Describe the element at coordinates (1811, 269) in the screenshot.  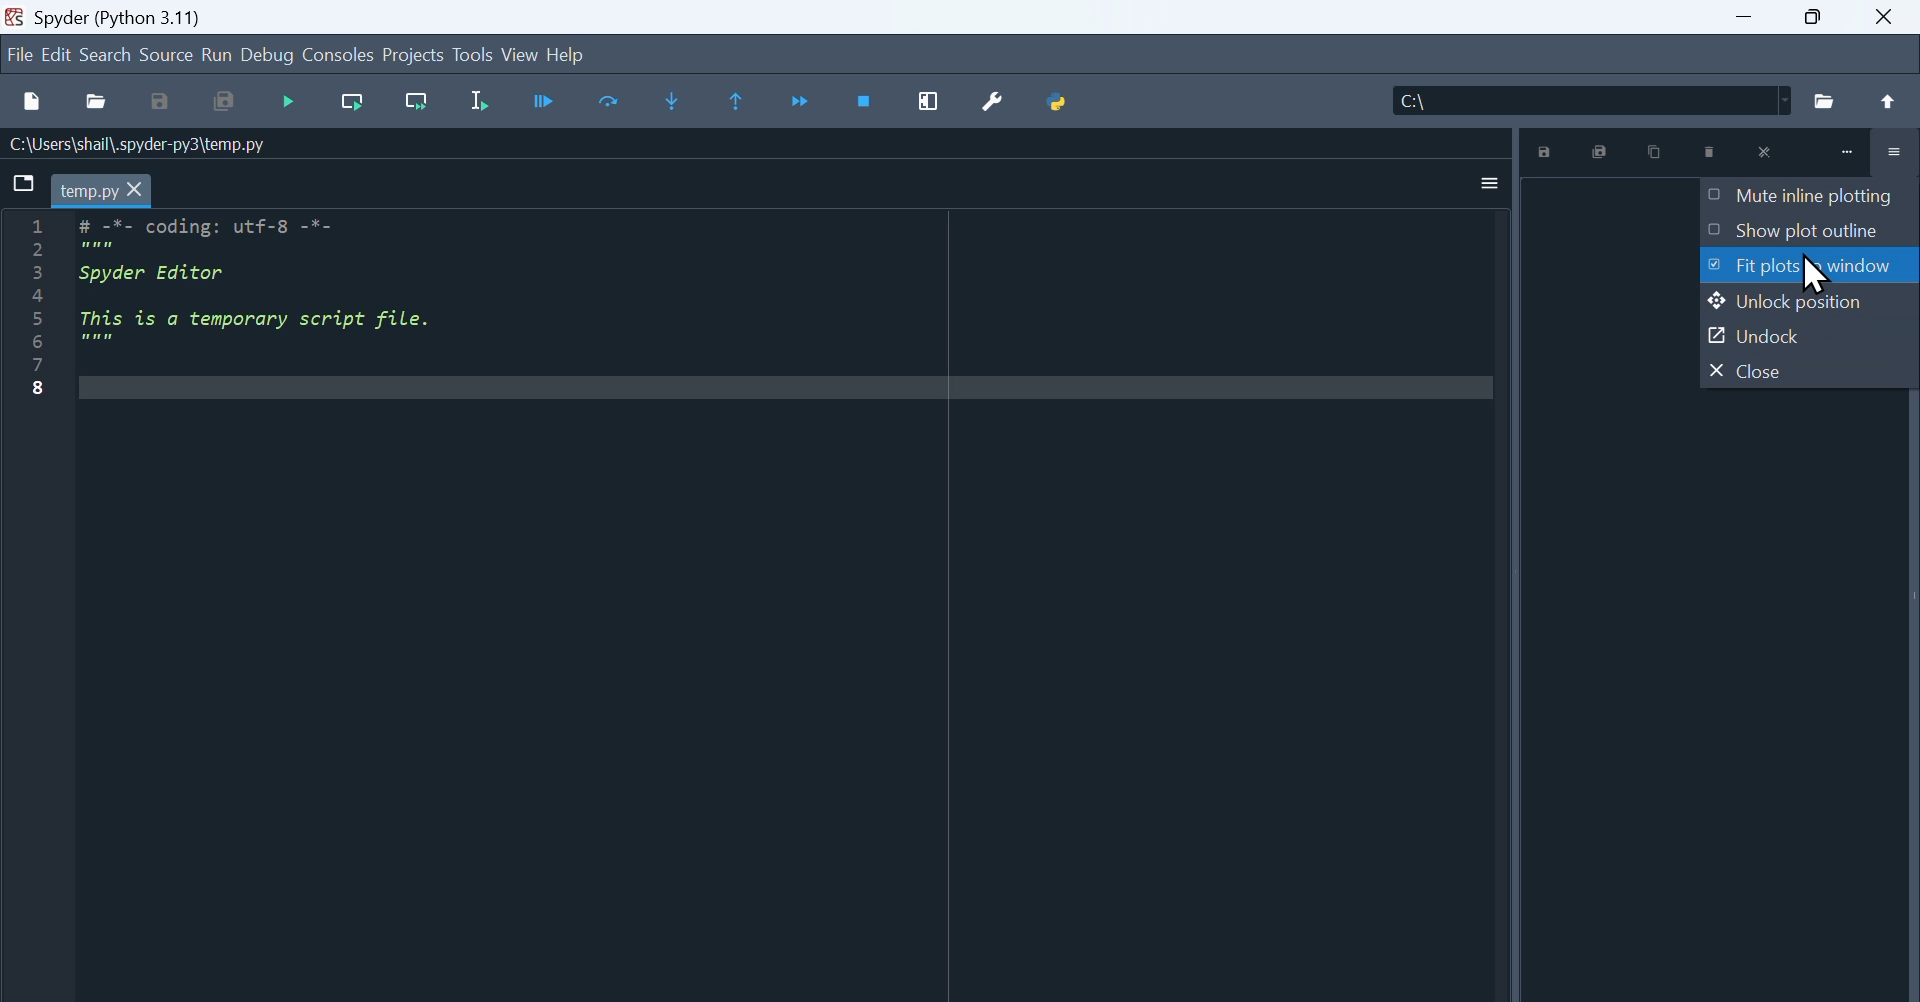
I see `Fit plots in window` at that location.